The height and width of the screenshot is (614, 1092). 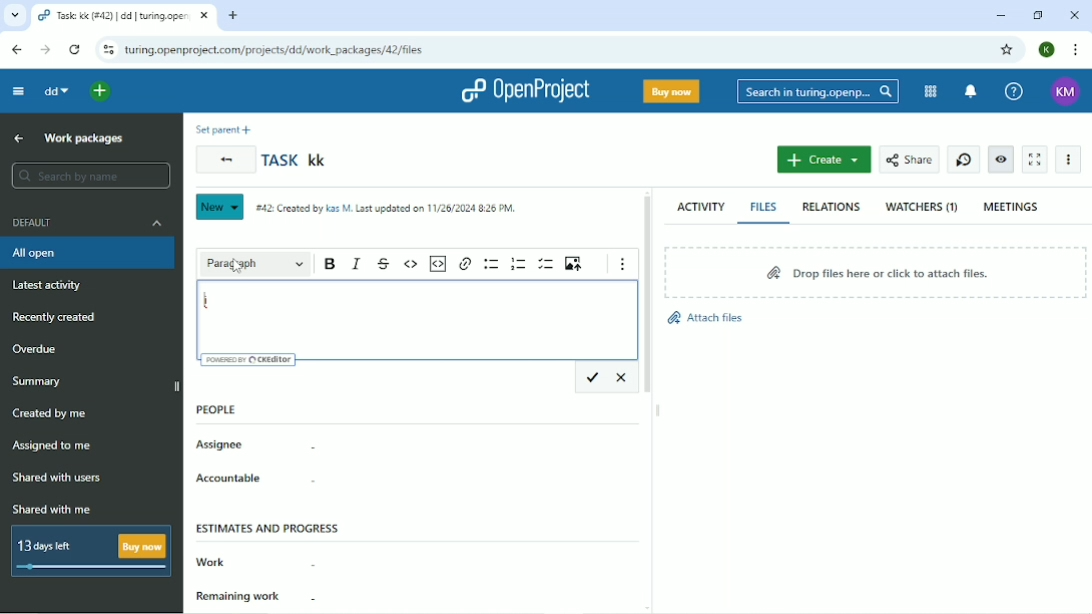 I want to click on Back, so click(x=17, y=49).